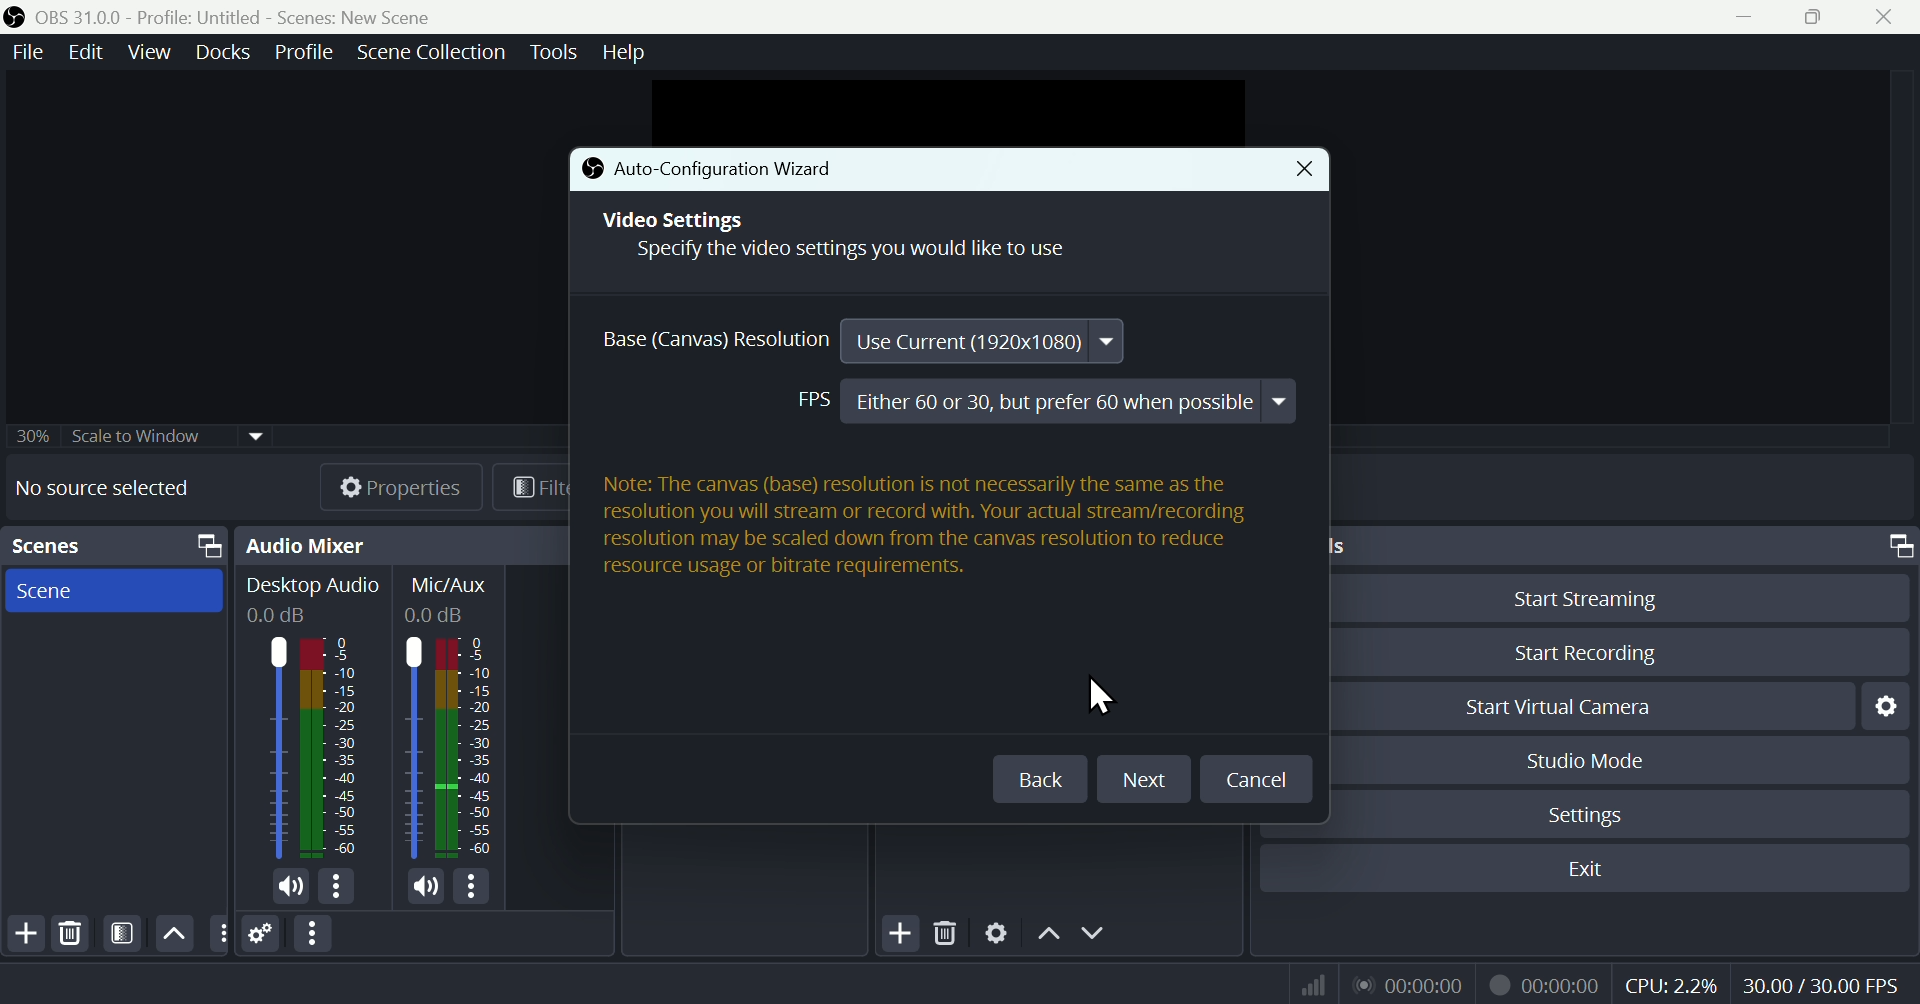 This screenshot has height=1004, width=1920. Describe the element at coordinates (1613, 653) in the screenshot. I see `Start Recording` at that location.